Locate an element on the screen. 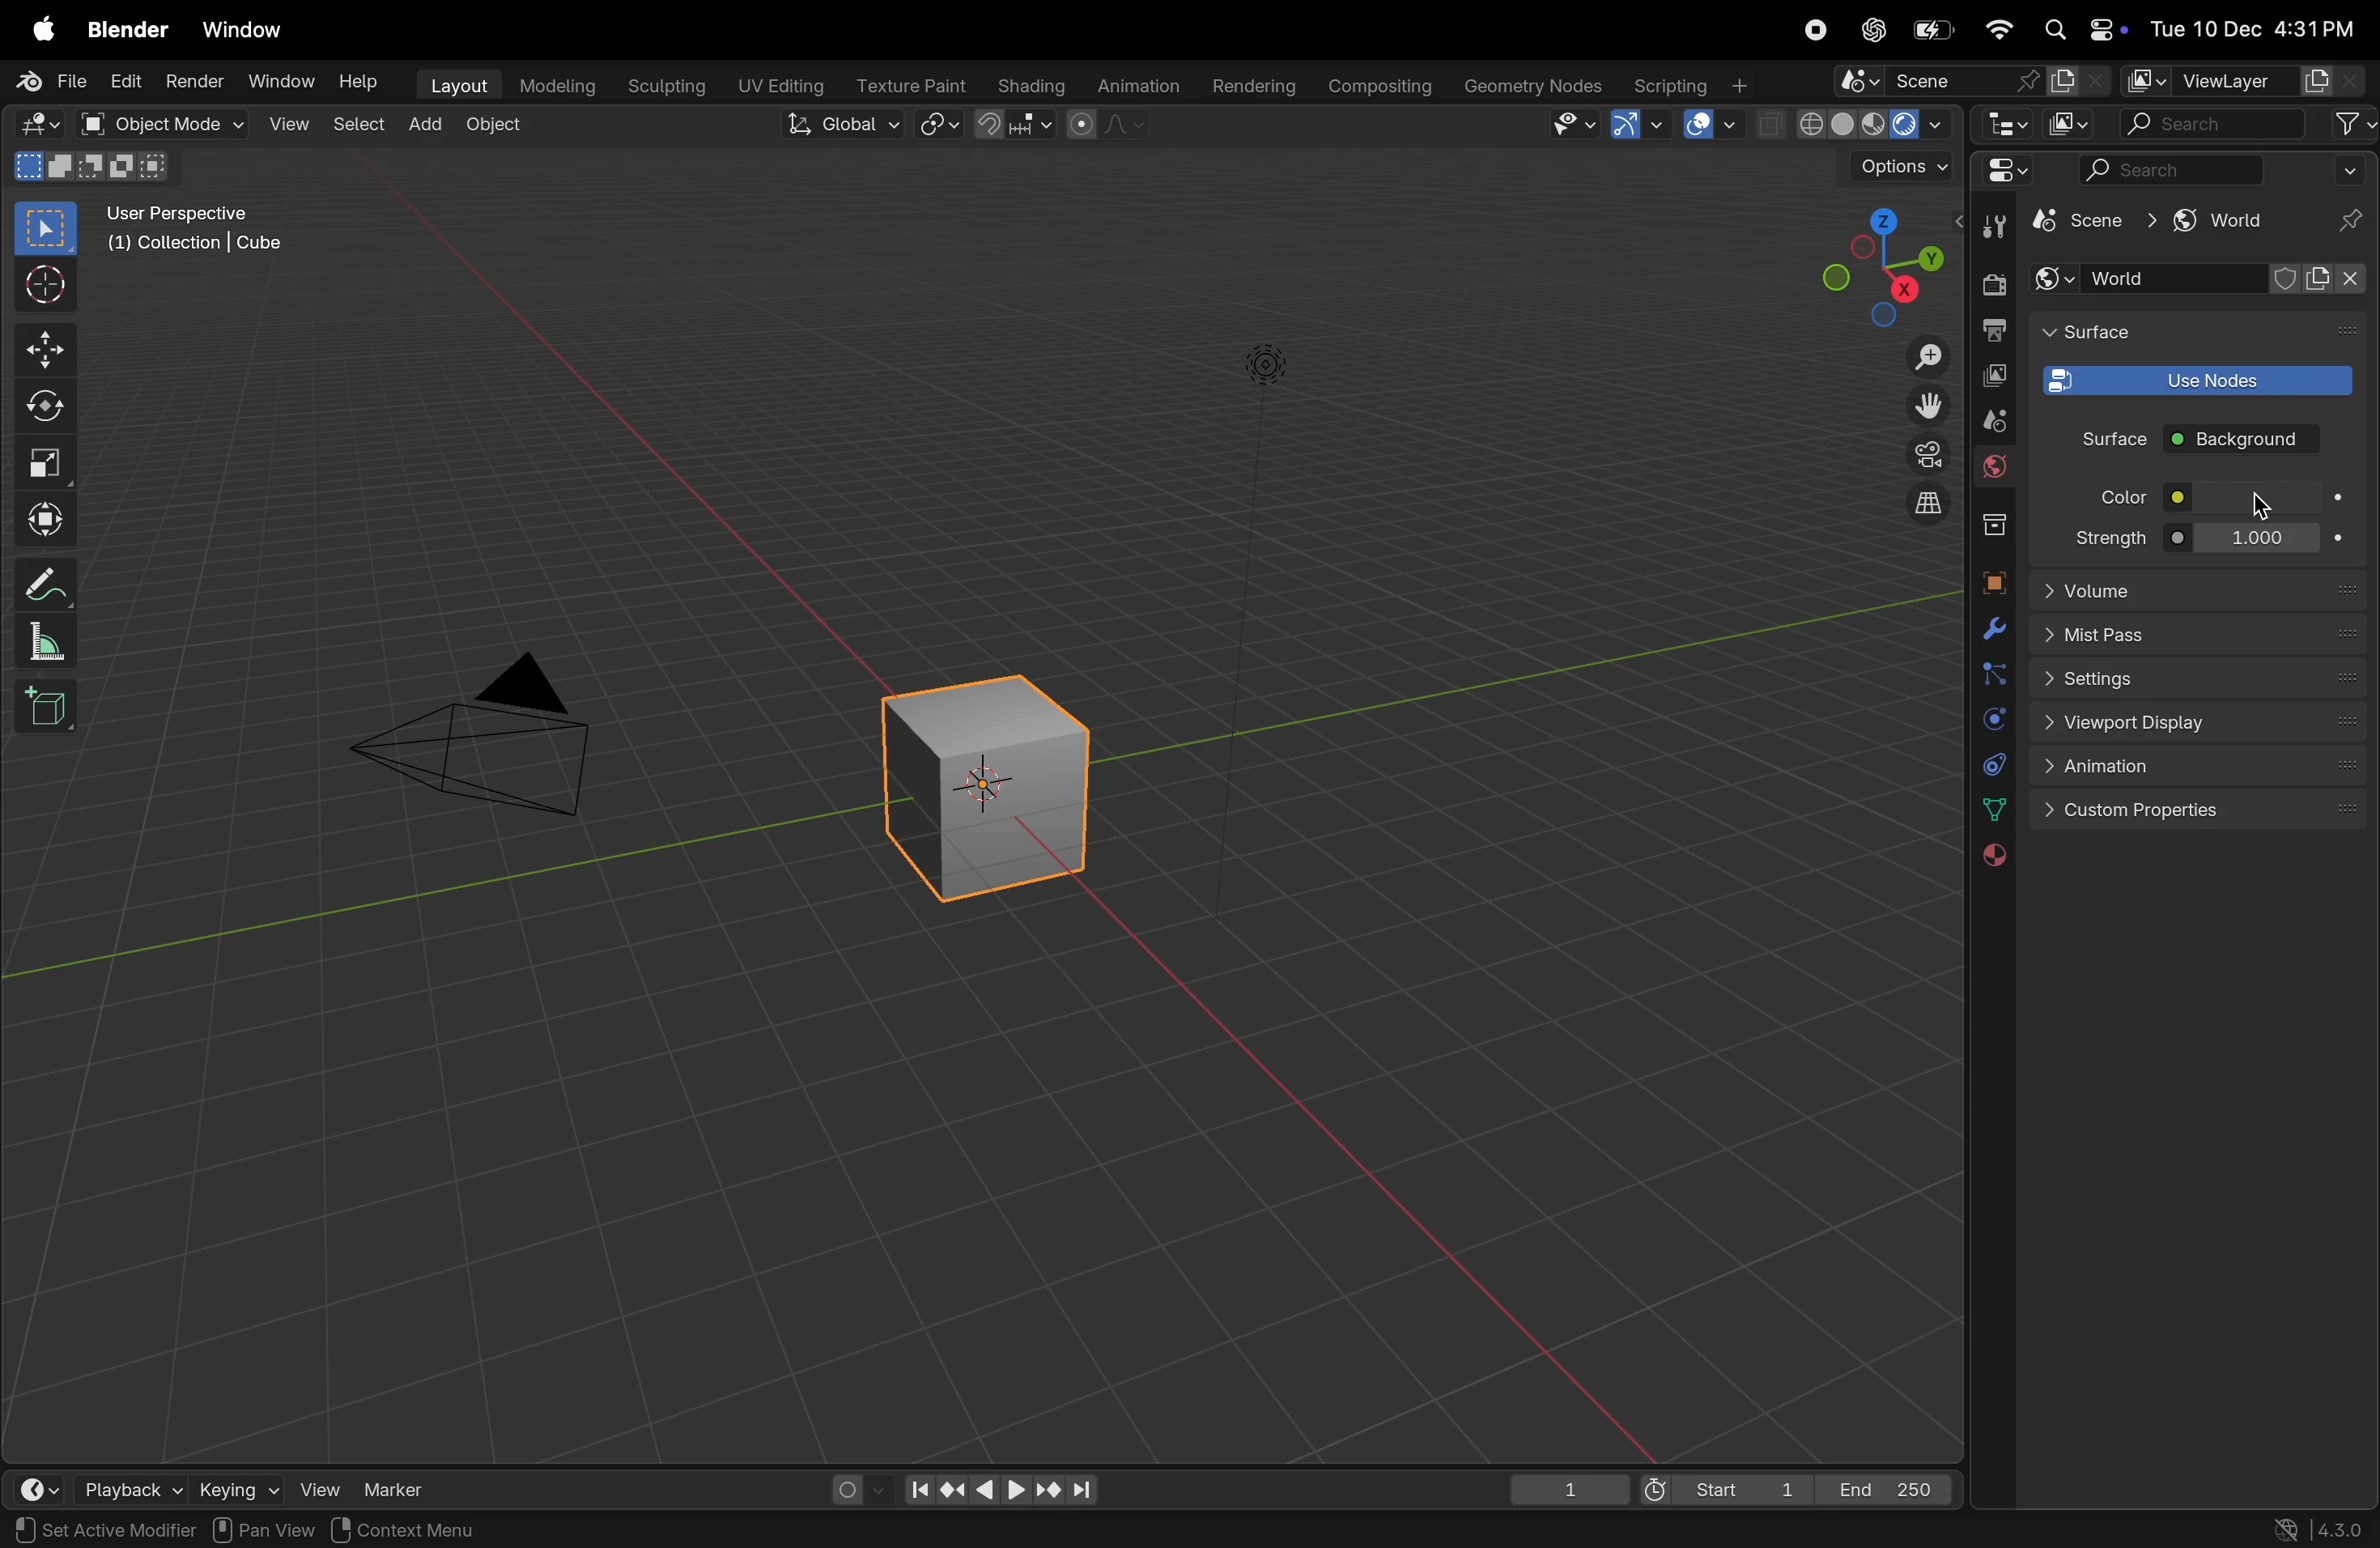  surface is located at coordinates (2105, 439).